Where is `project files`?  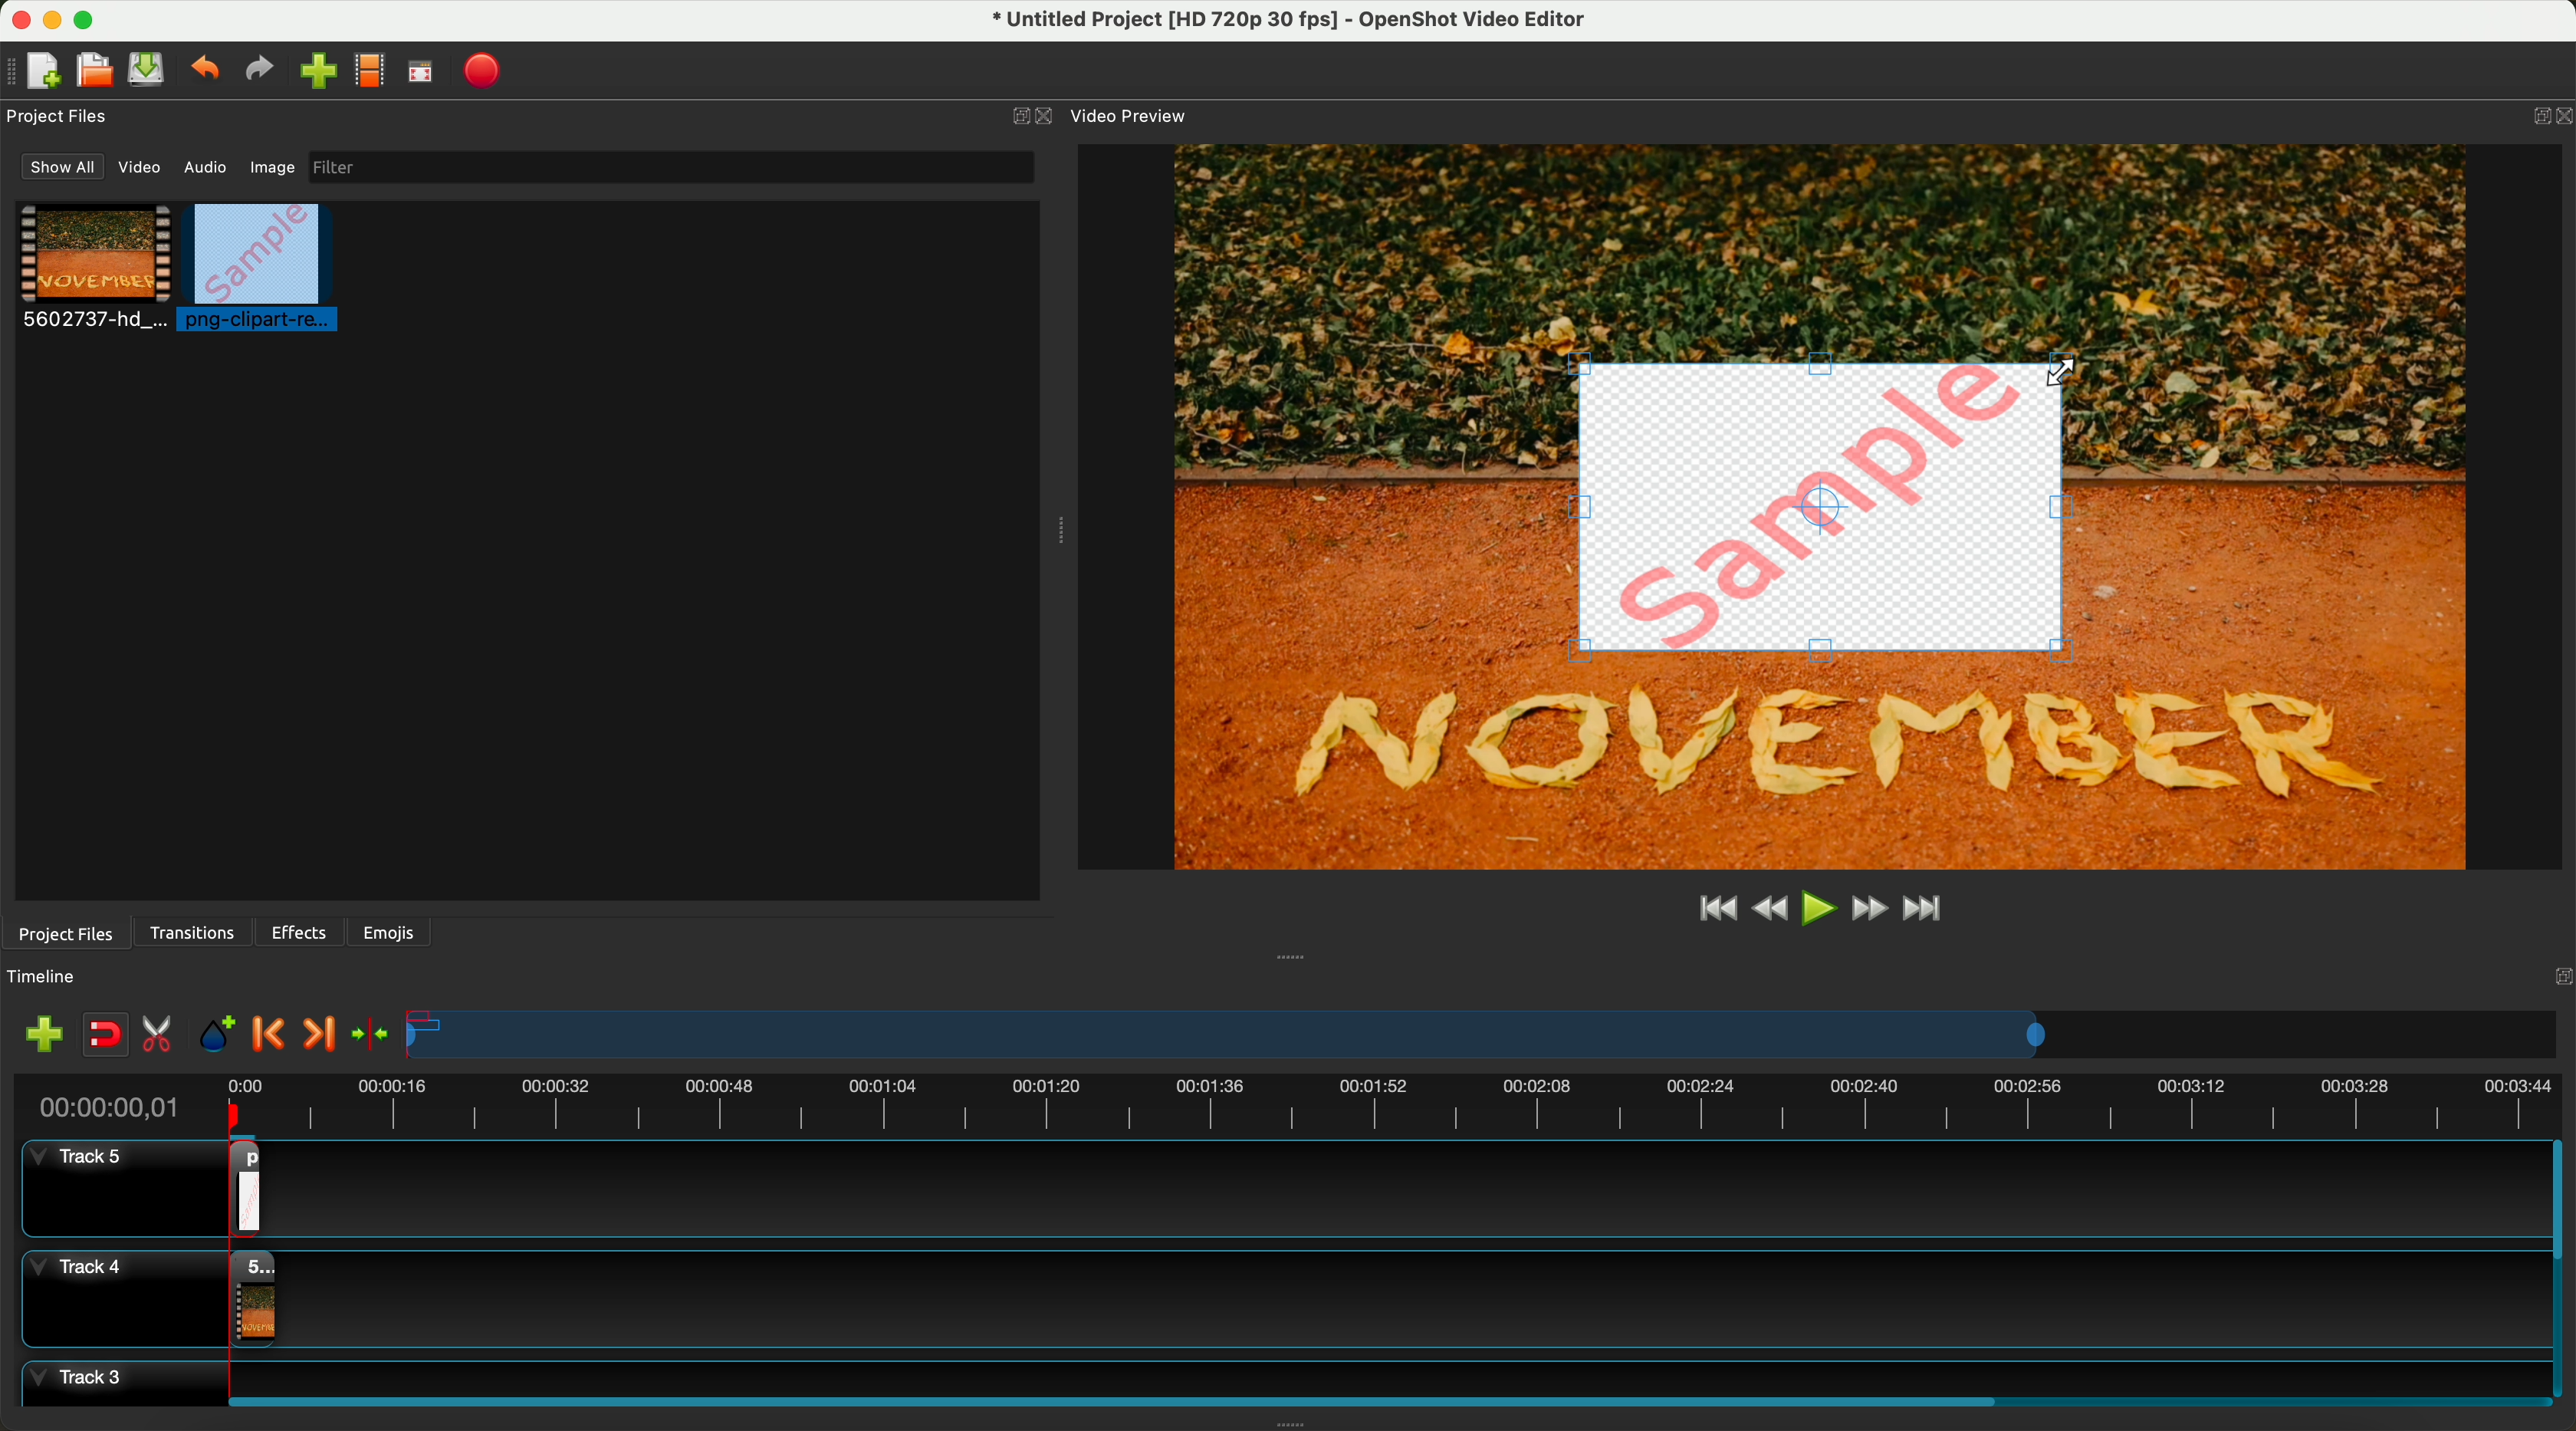
project files is located at coordinates (60, 116).